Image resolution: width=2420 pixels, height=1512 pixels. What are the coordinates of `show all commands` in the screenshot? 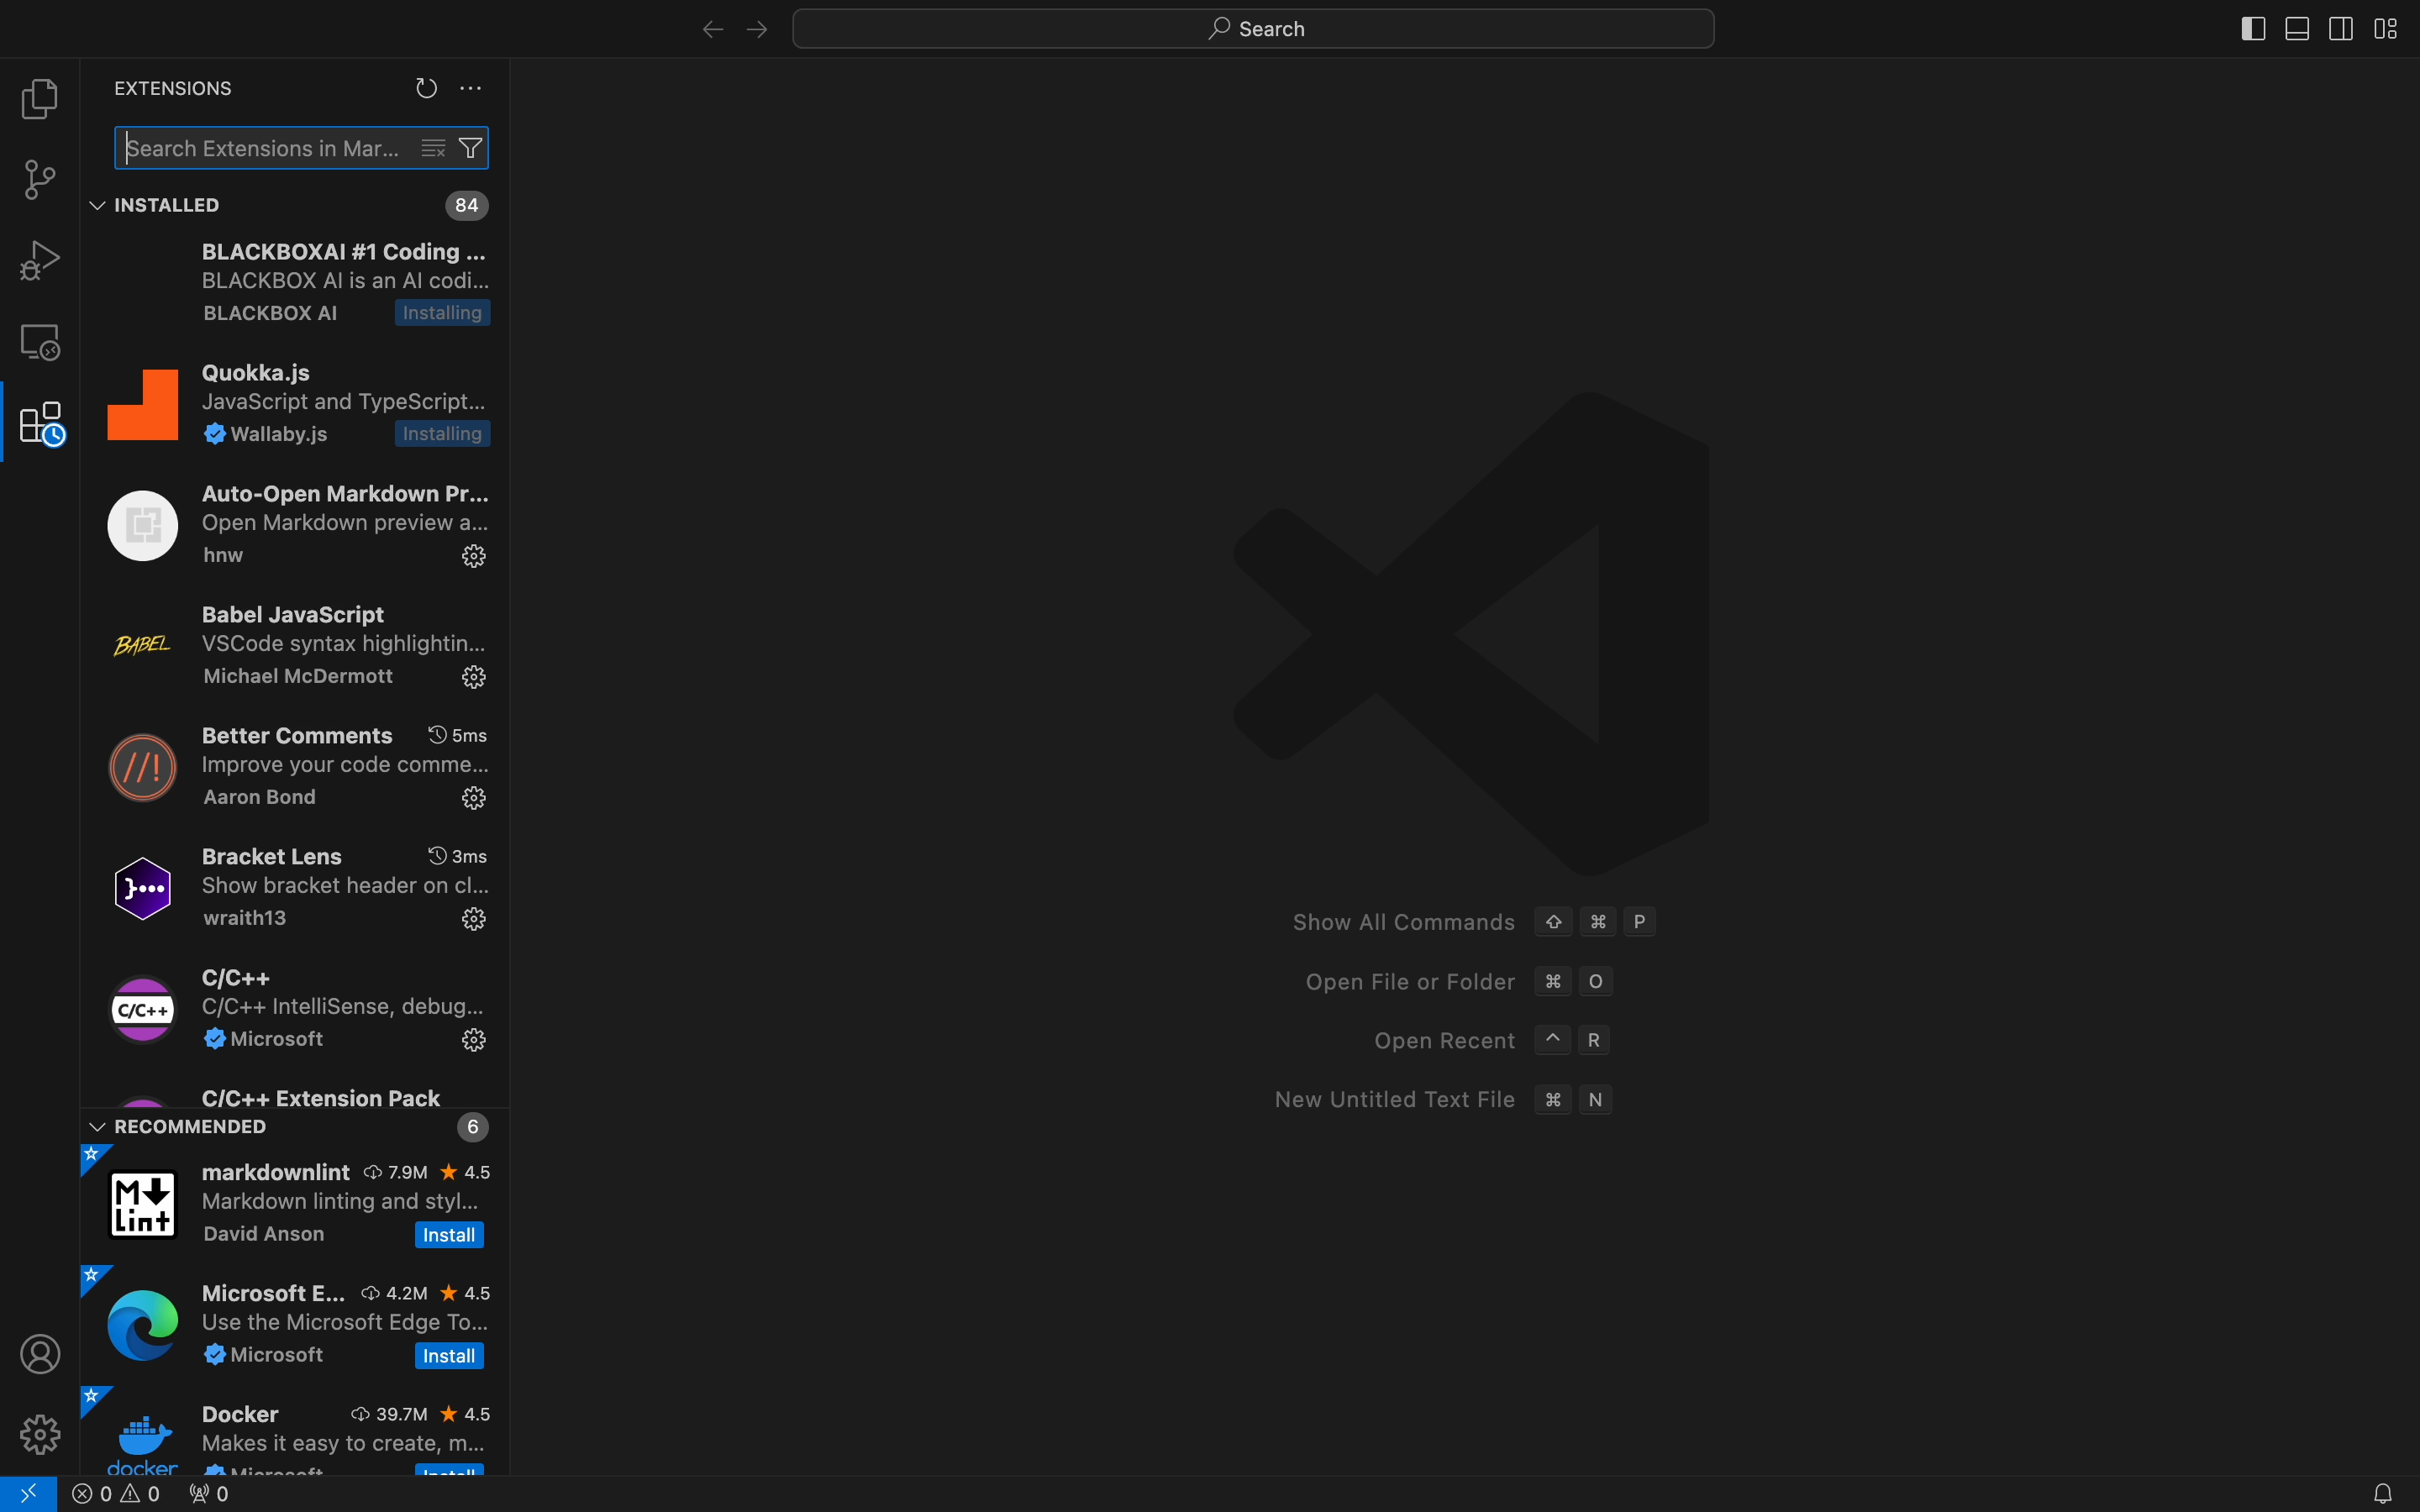 It's located at (1490, 925).